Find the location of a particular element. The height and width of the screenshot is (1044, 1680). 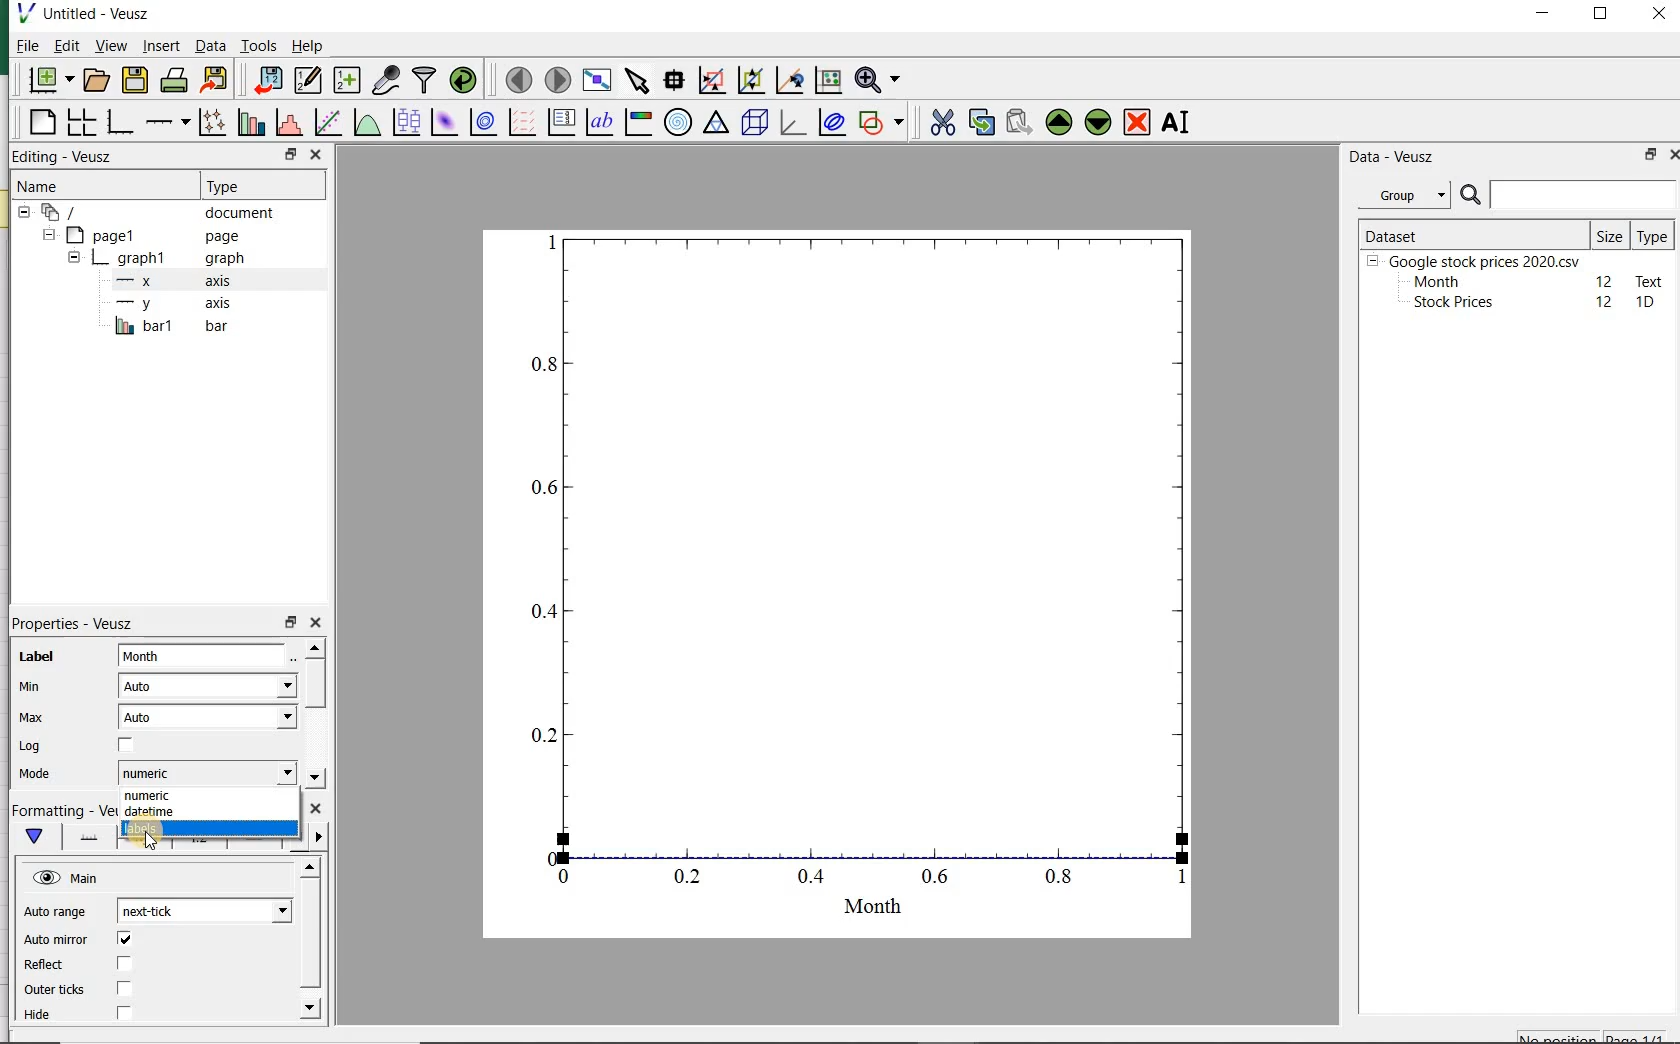

histogram of a dataset is located at coordinates (287, 125).